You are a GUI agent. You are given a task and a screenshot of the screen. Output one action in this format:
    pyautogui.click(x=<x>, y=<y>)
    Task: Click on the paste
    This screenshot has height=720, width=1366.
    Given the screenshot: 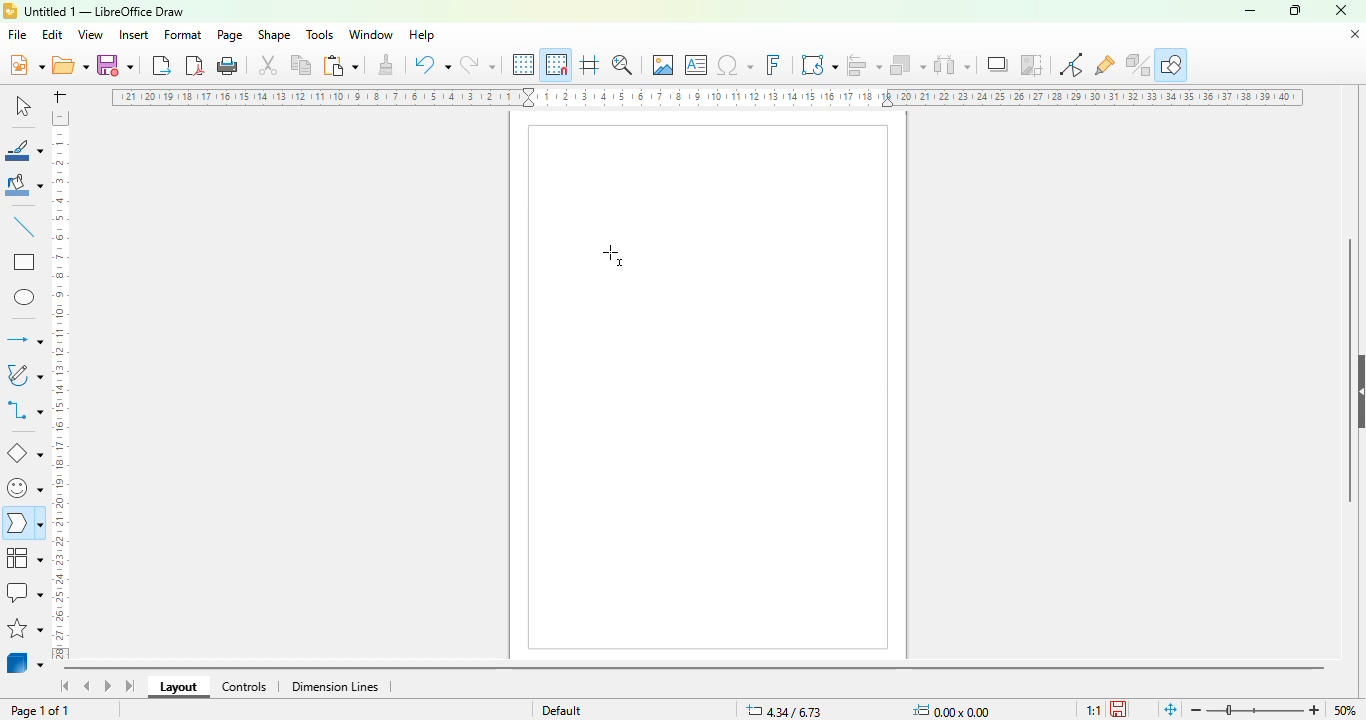 What is the action you would take?
    pyautogui.click(x=340, y=65)
    